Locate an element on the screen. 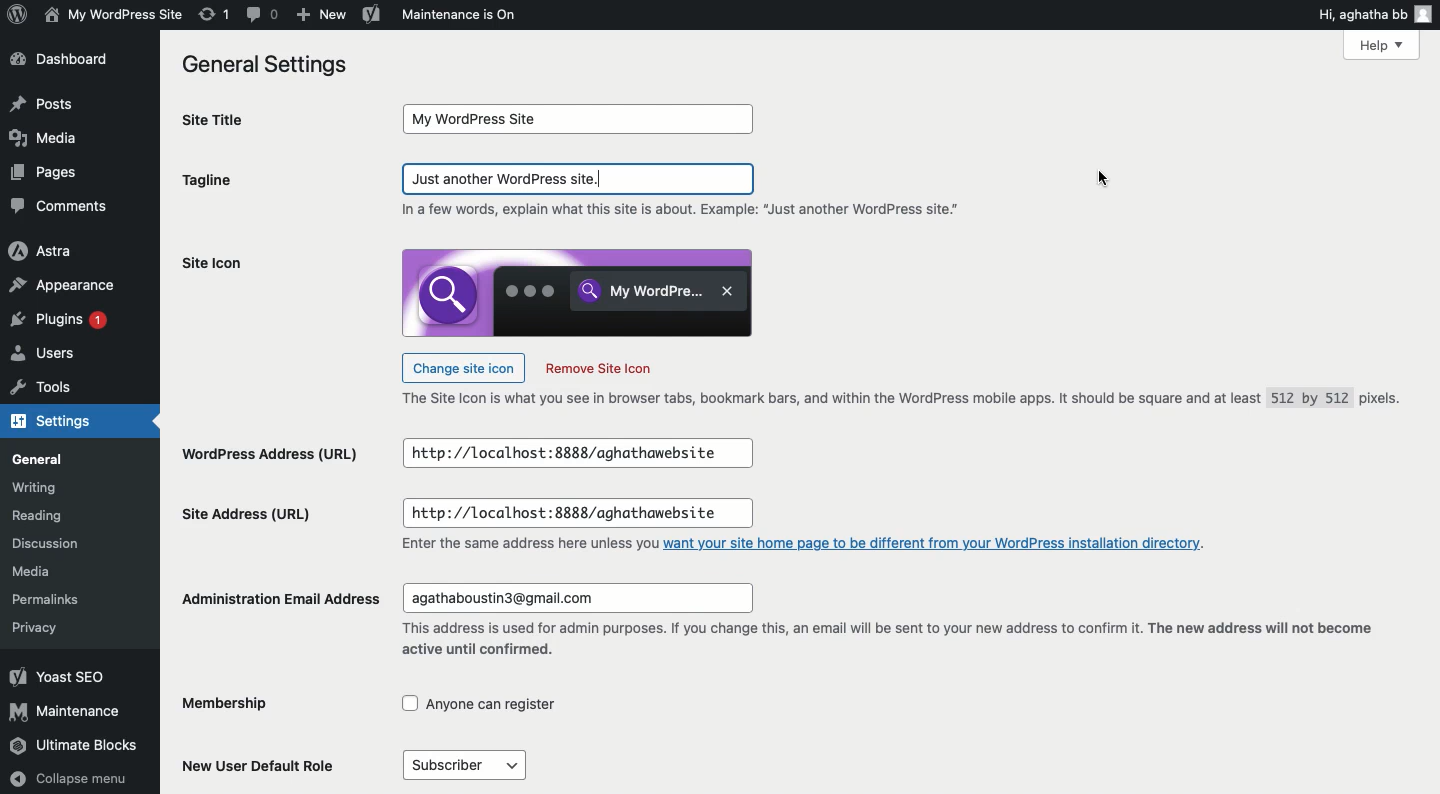 The width and height of the screenshot is (1440, 794). link is located at coordinates (936, 542).